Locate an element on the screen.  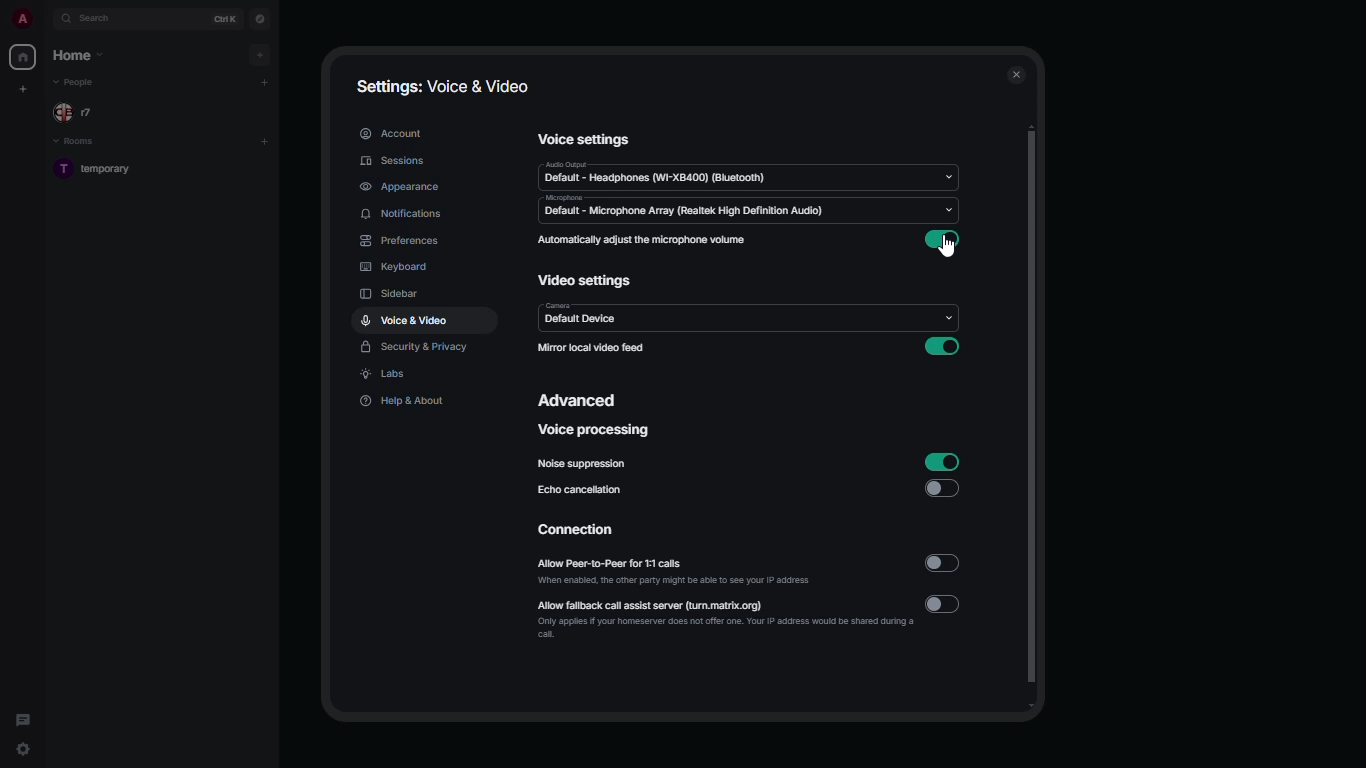
video settings is located at coordinates (585, 282).